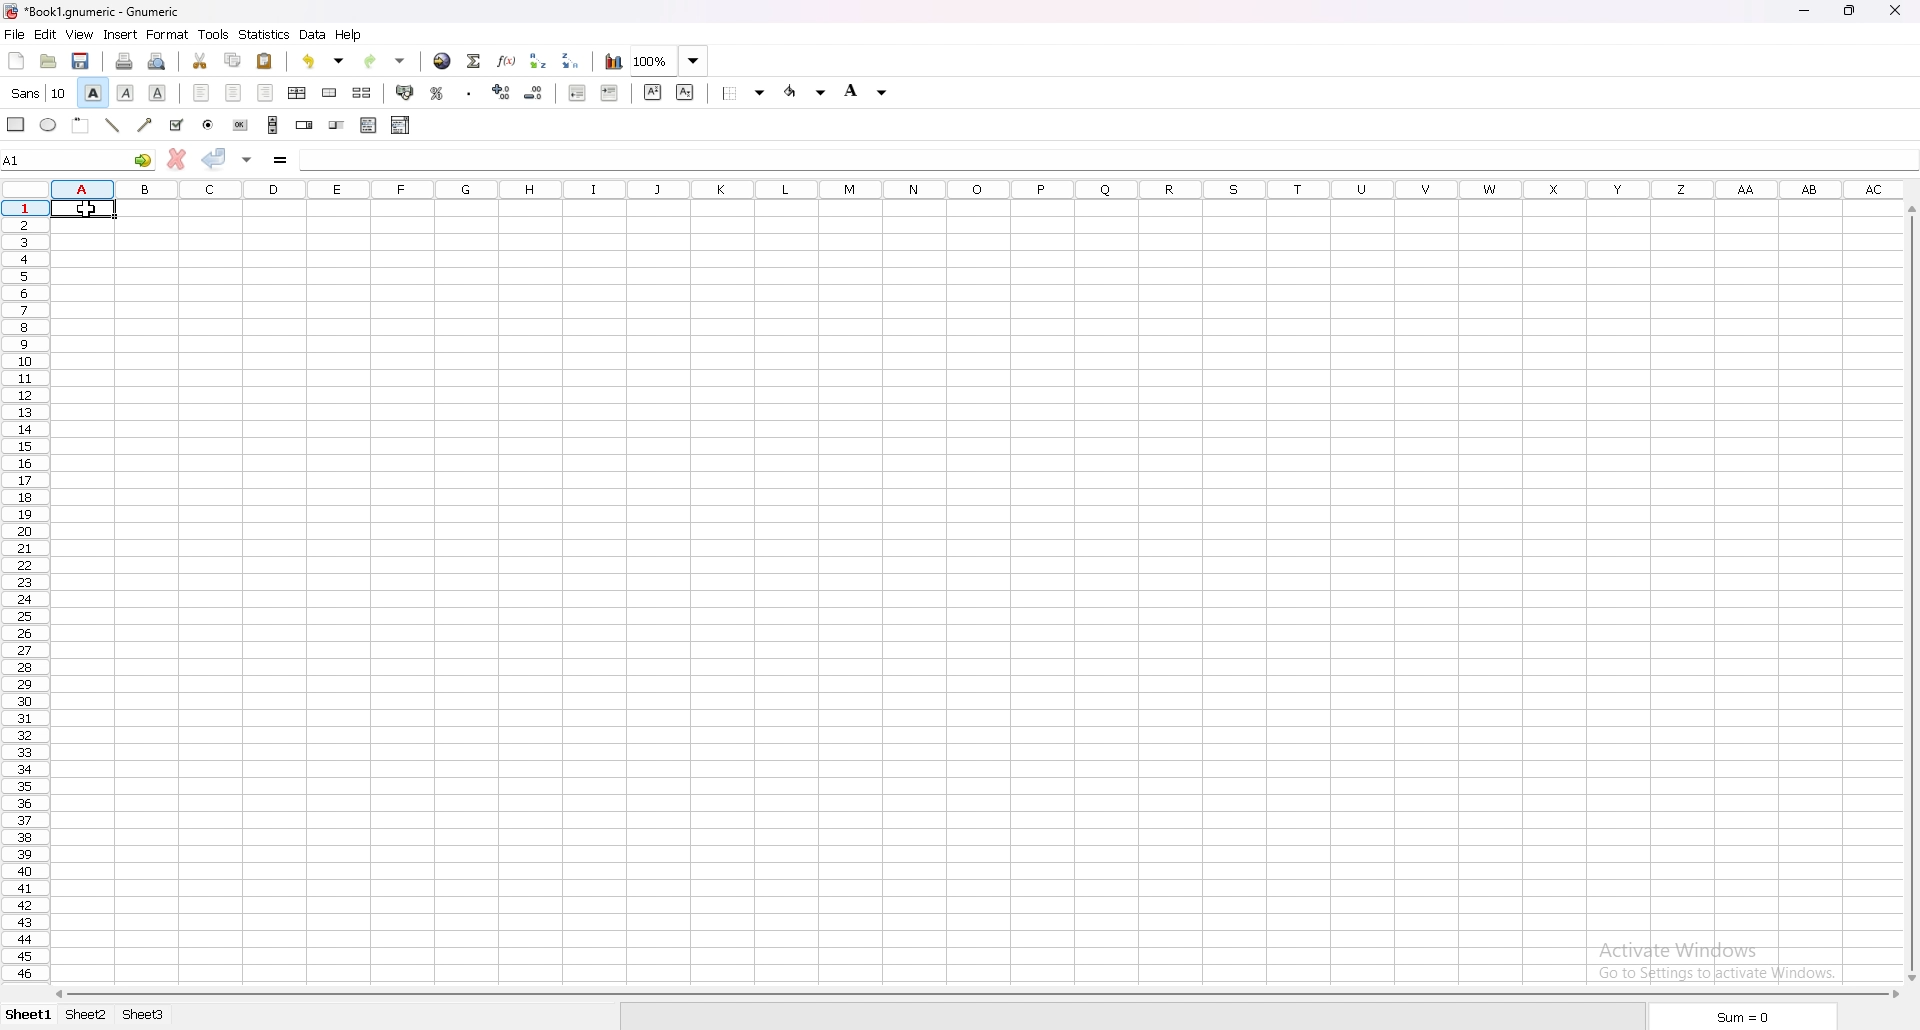 The height and width of the screenshot is (1030, 1920). Describe the element at coordinates (1107, 159) in the screenshot. I see `cell input` at that location.